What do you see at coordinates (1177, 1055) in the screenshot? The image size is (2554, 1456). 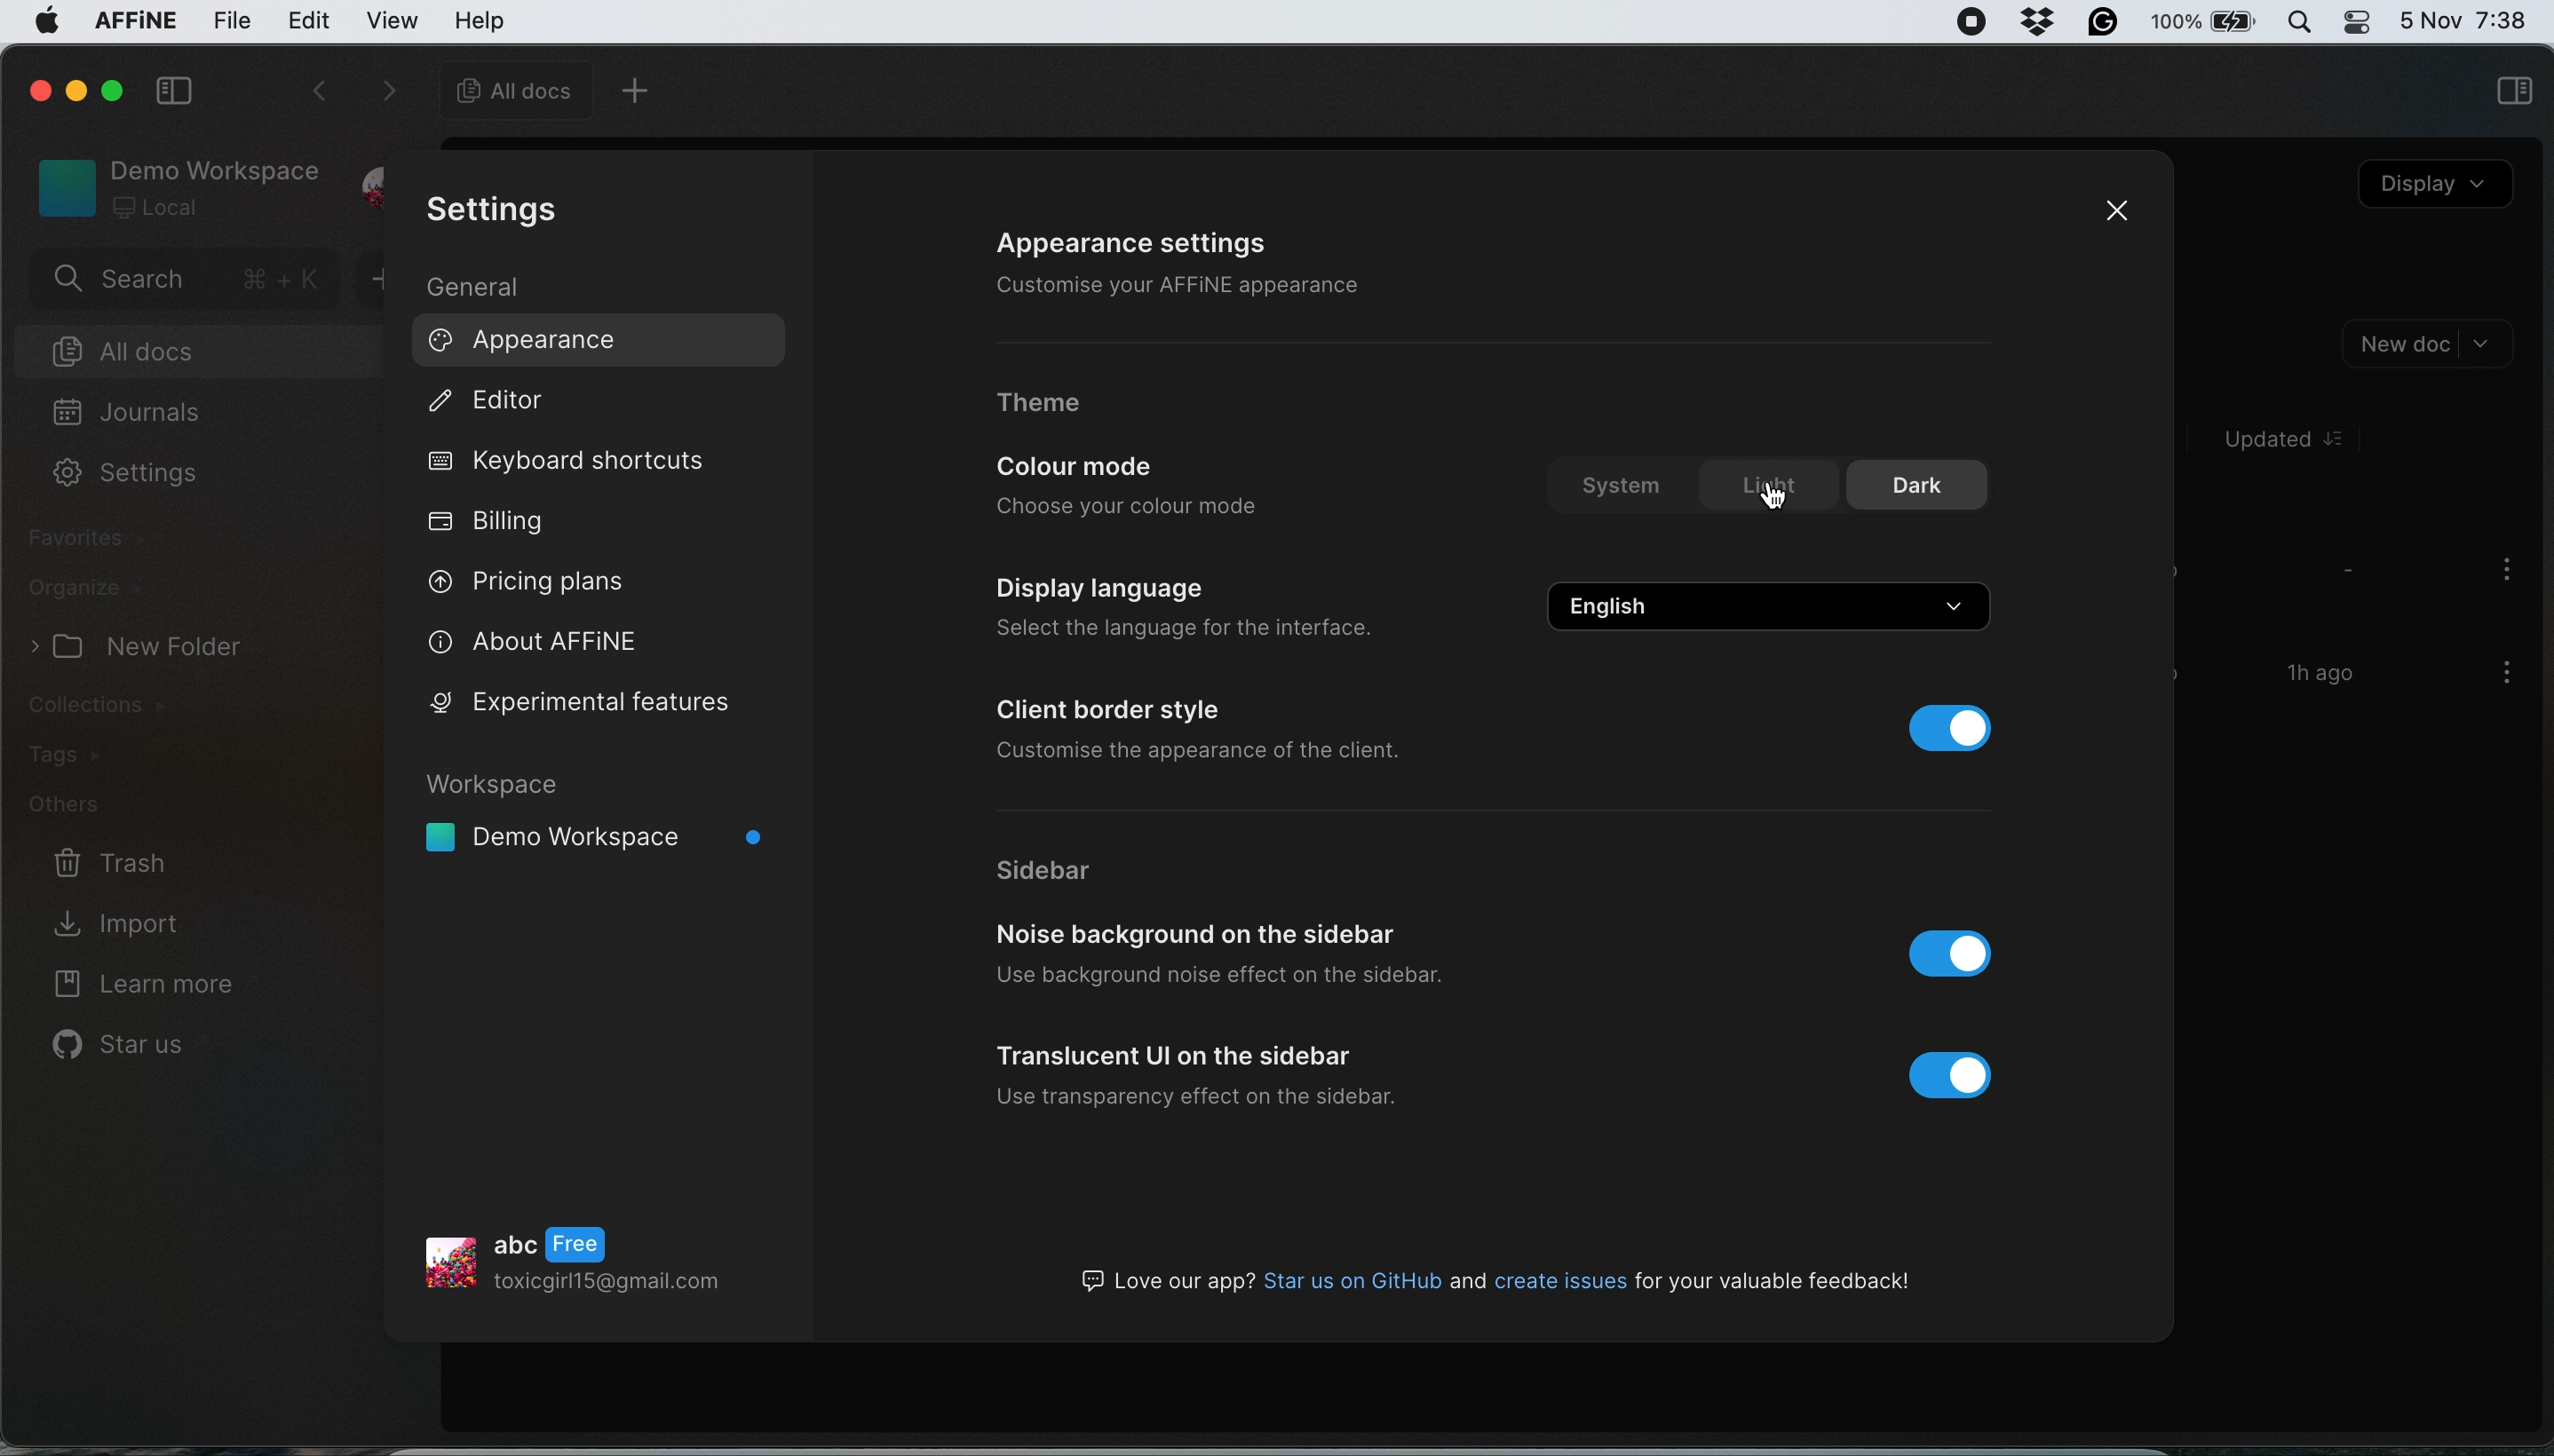 I see `translucent ui on the sidebar` at bounding box center [1177, 1055].